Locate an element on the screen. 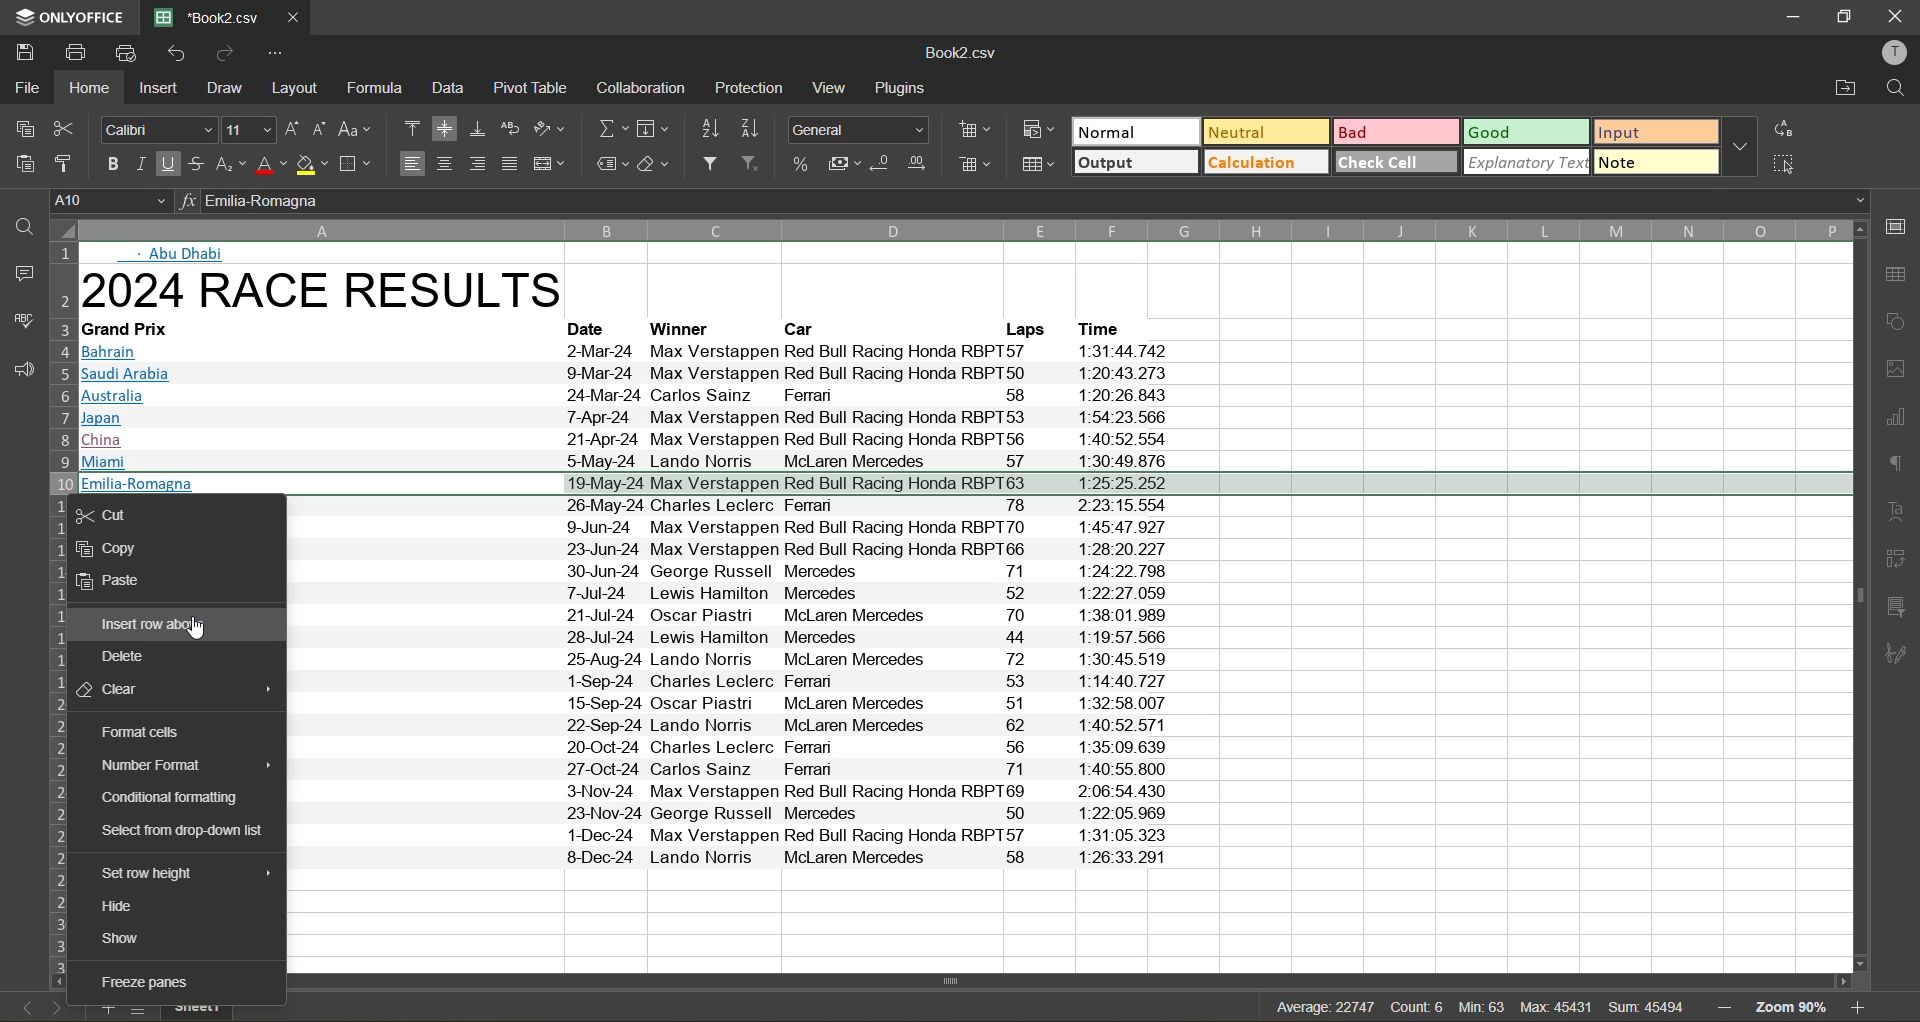 The width and height of the screenshot is (1920, 1022). align center is located at coordinates (443, 164).